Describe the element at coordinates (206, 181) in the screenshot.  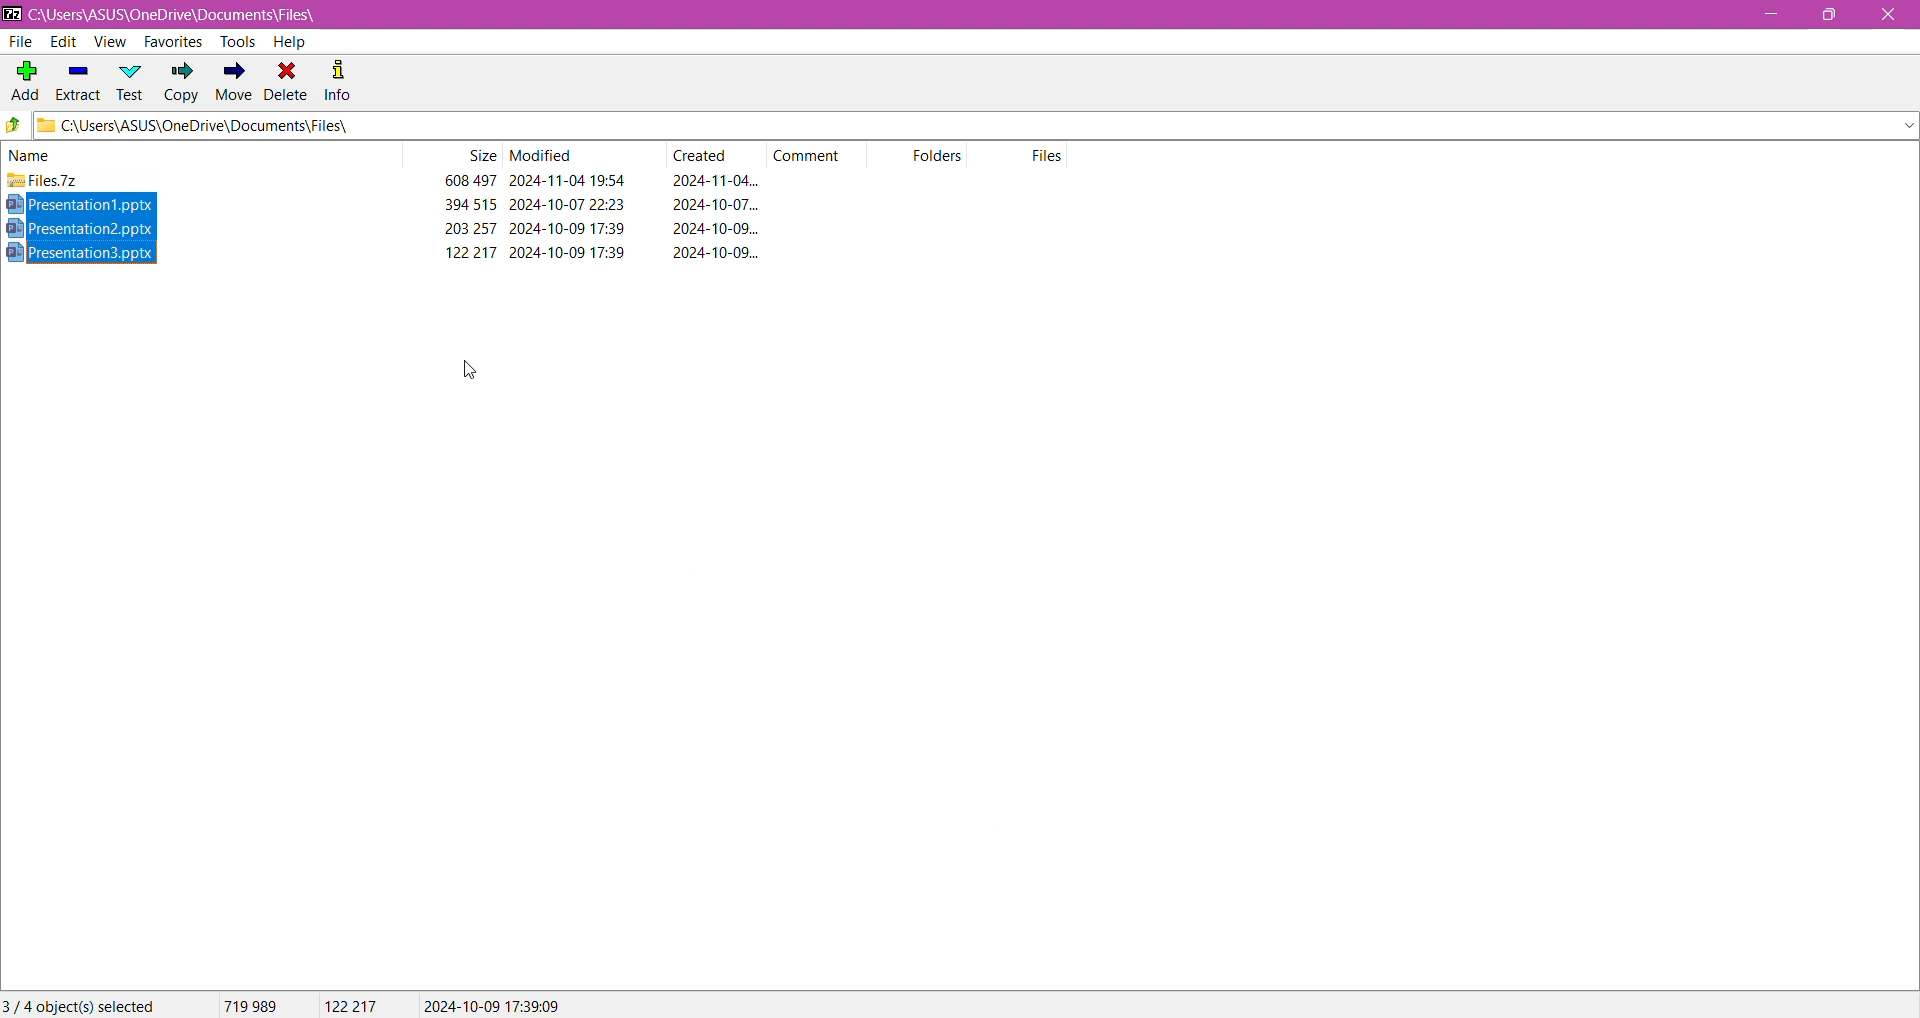
I see `New '.7z' zip file created for the selected files` at that location.